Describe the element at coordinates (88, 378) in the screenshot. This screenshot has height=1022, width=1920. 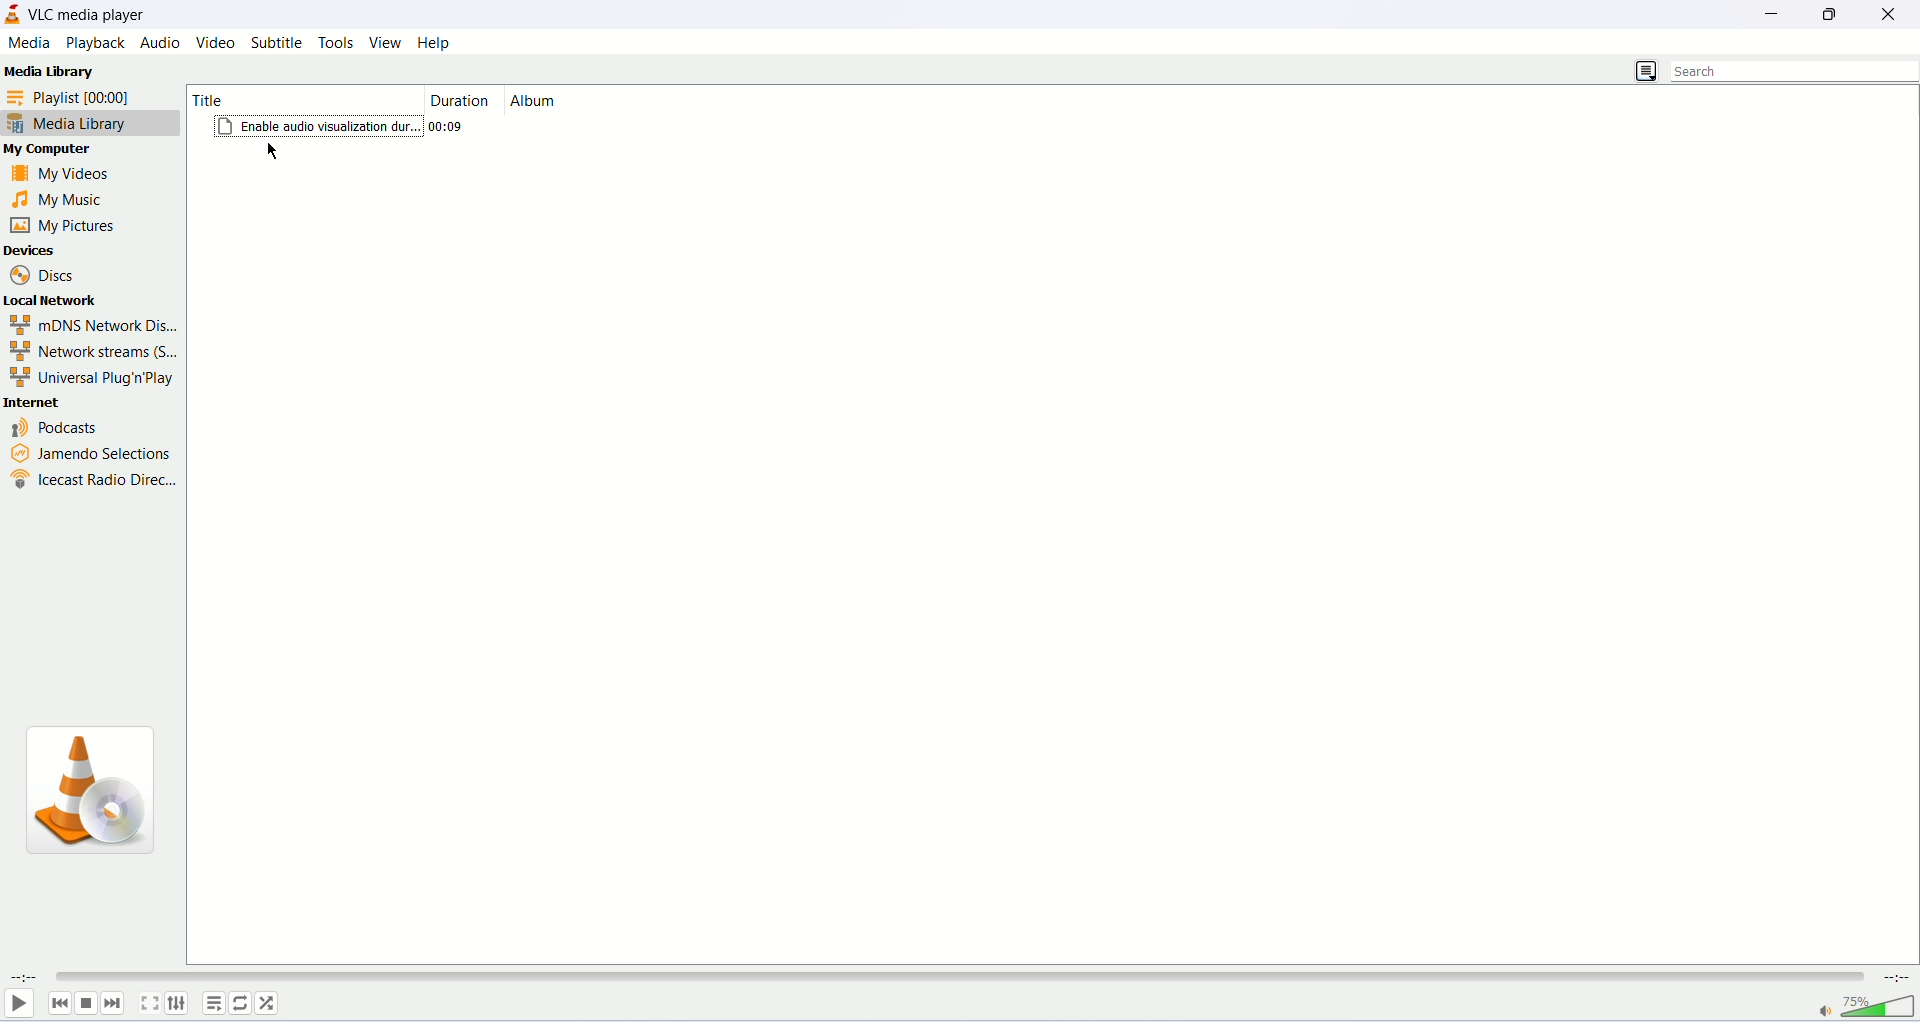
I see `Universal Plug n Play` at that location.